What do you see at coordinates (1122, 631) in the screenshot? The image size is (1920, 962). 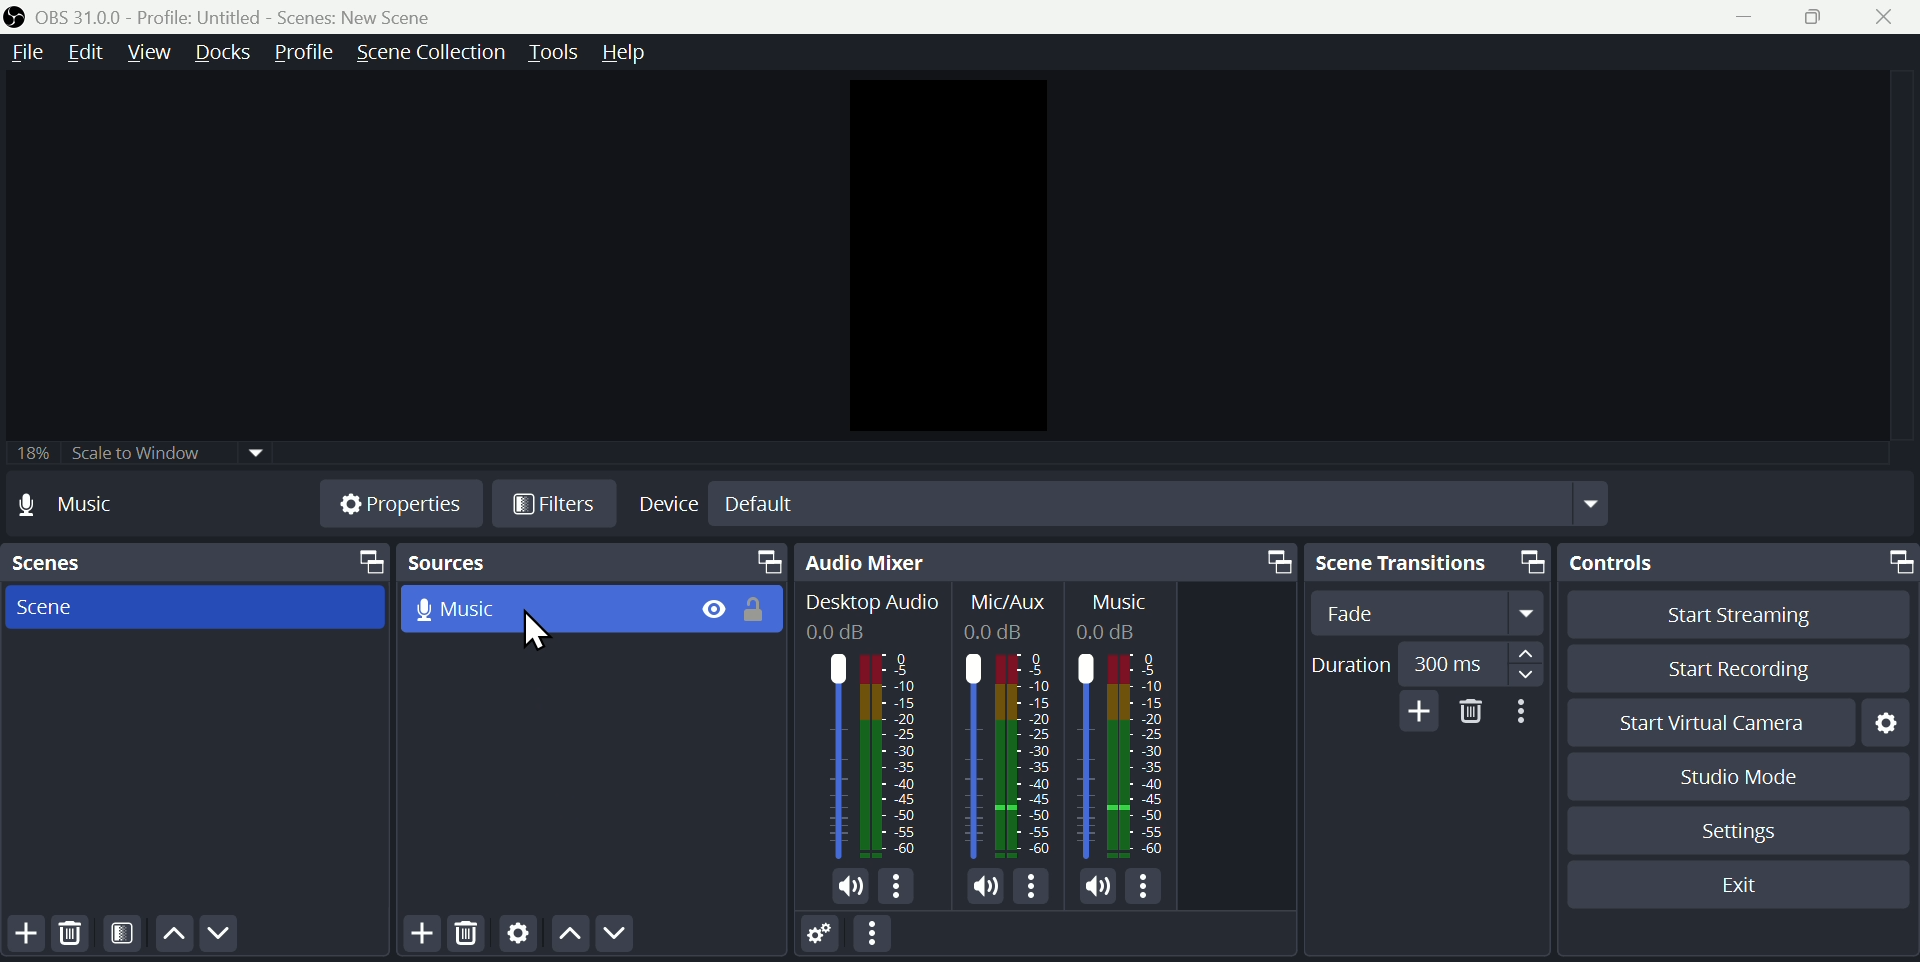 I see `` at bounding box center [1122, 631].